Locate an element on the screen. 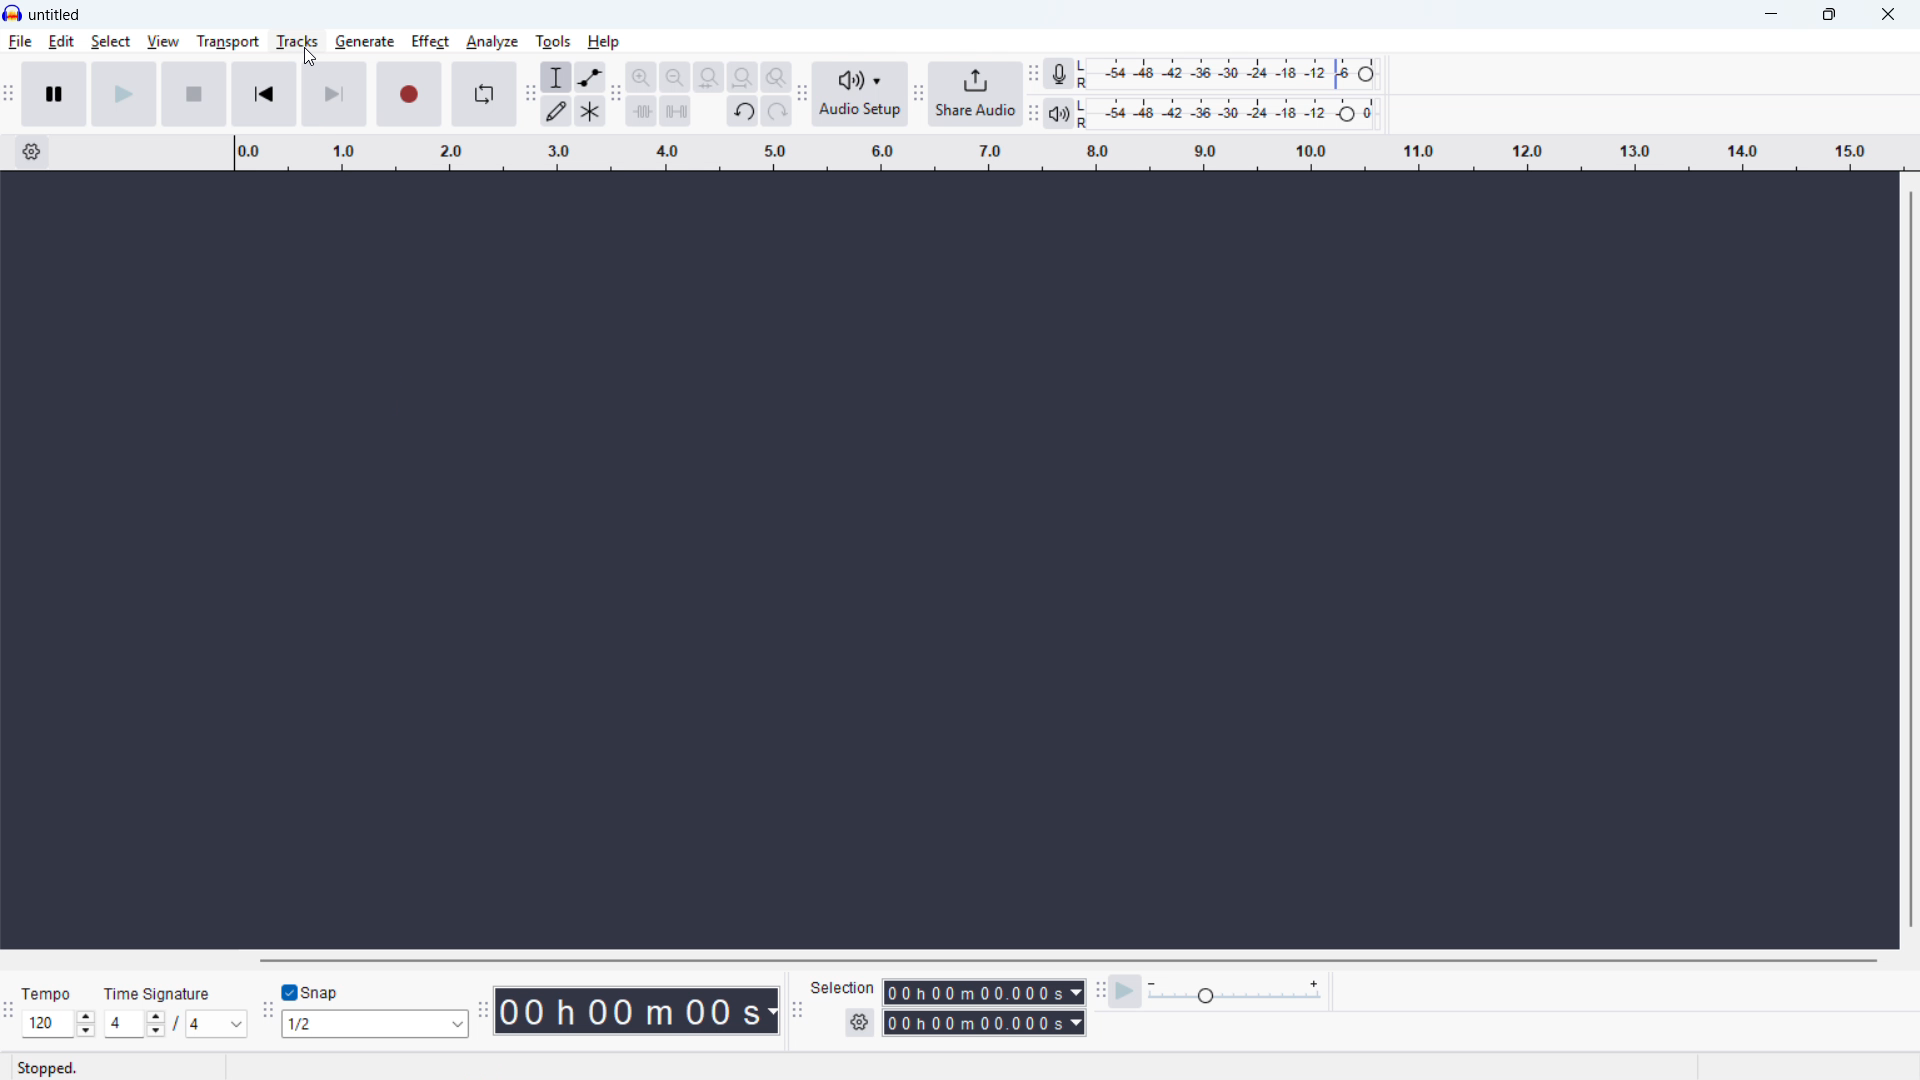  Tools  is located at coordinates (553, 41).